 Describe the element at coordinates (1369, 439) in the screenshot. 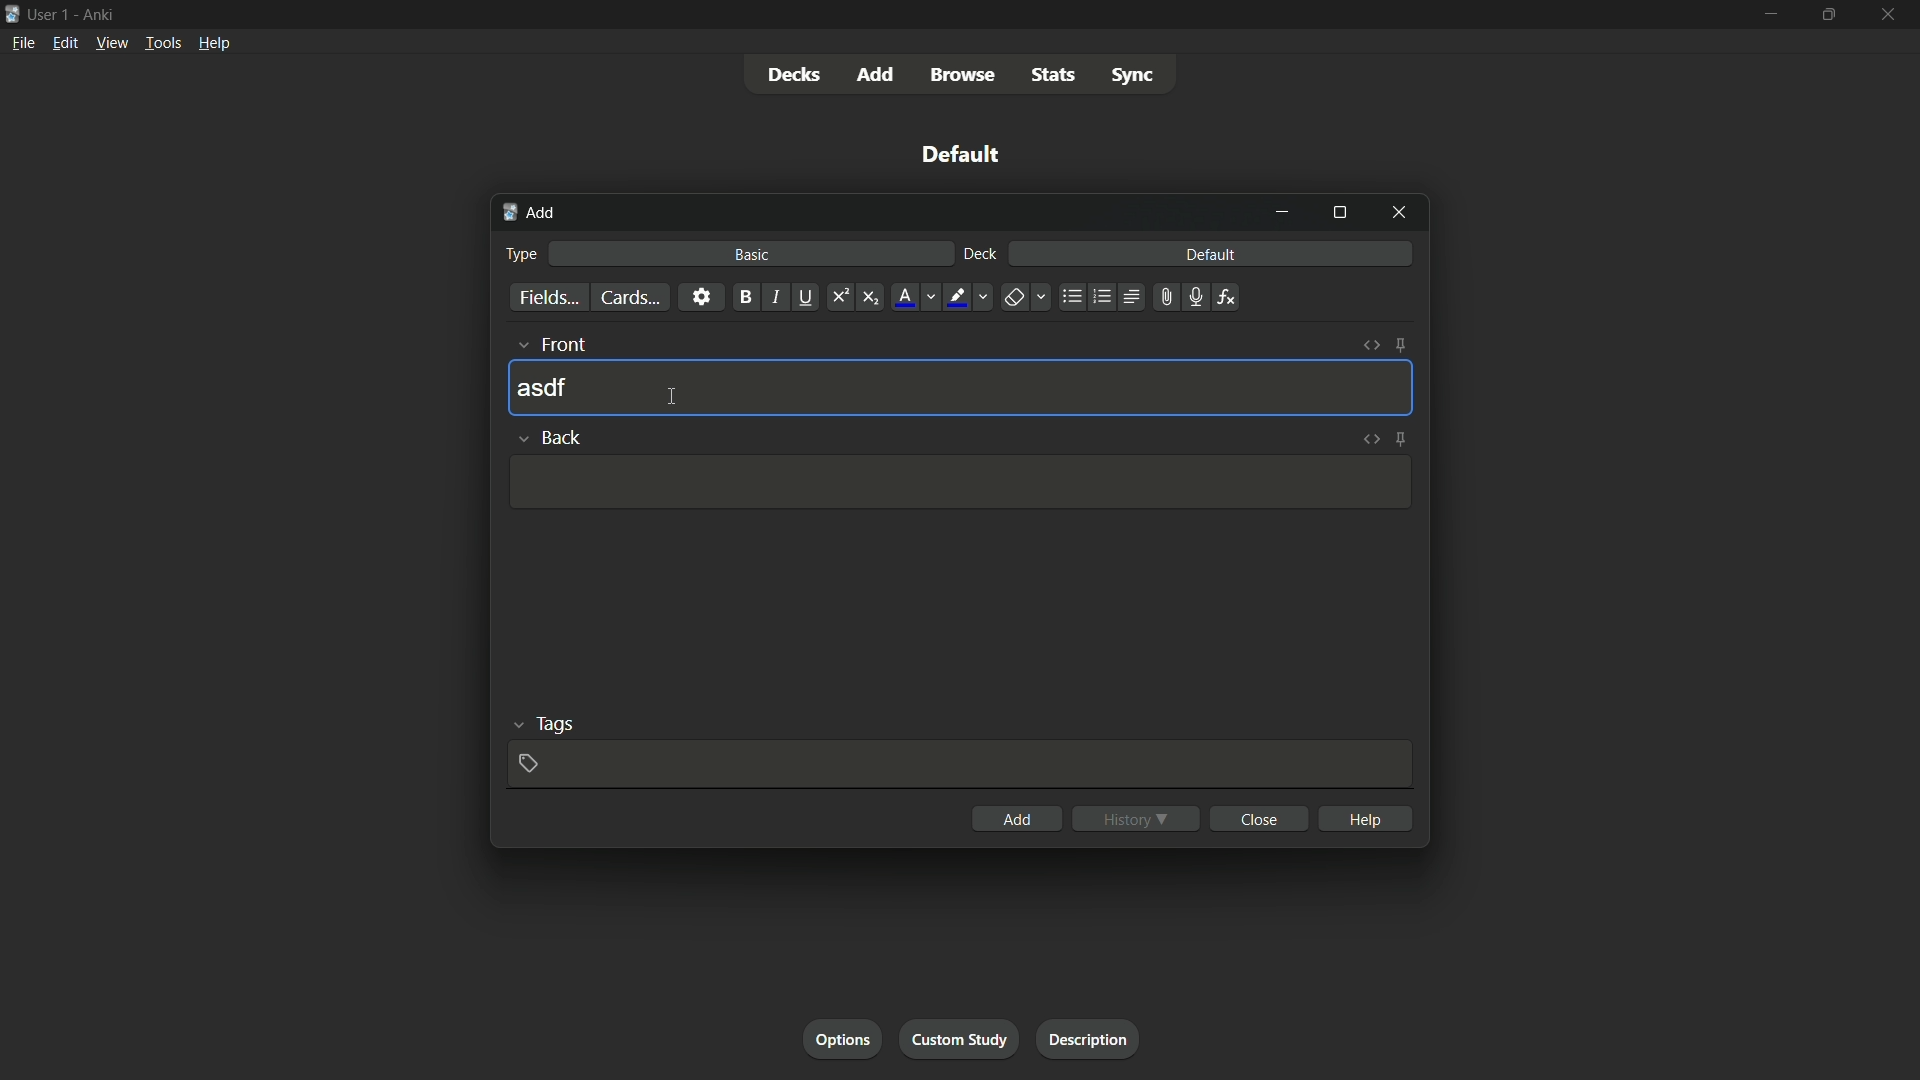

I see `toggle html editor` at that location.